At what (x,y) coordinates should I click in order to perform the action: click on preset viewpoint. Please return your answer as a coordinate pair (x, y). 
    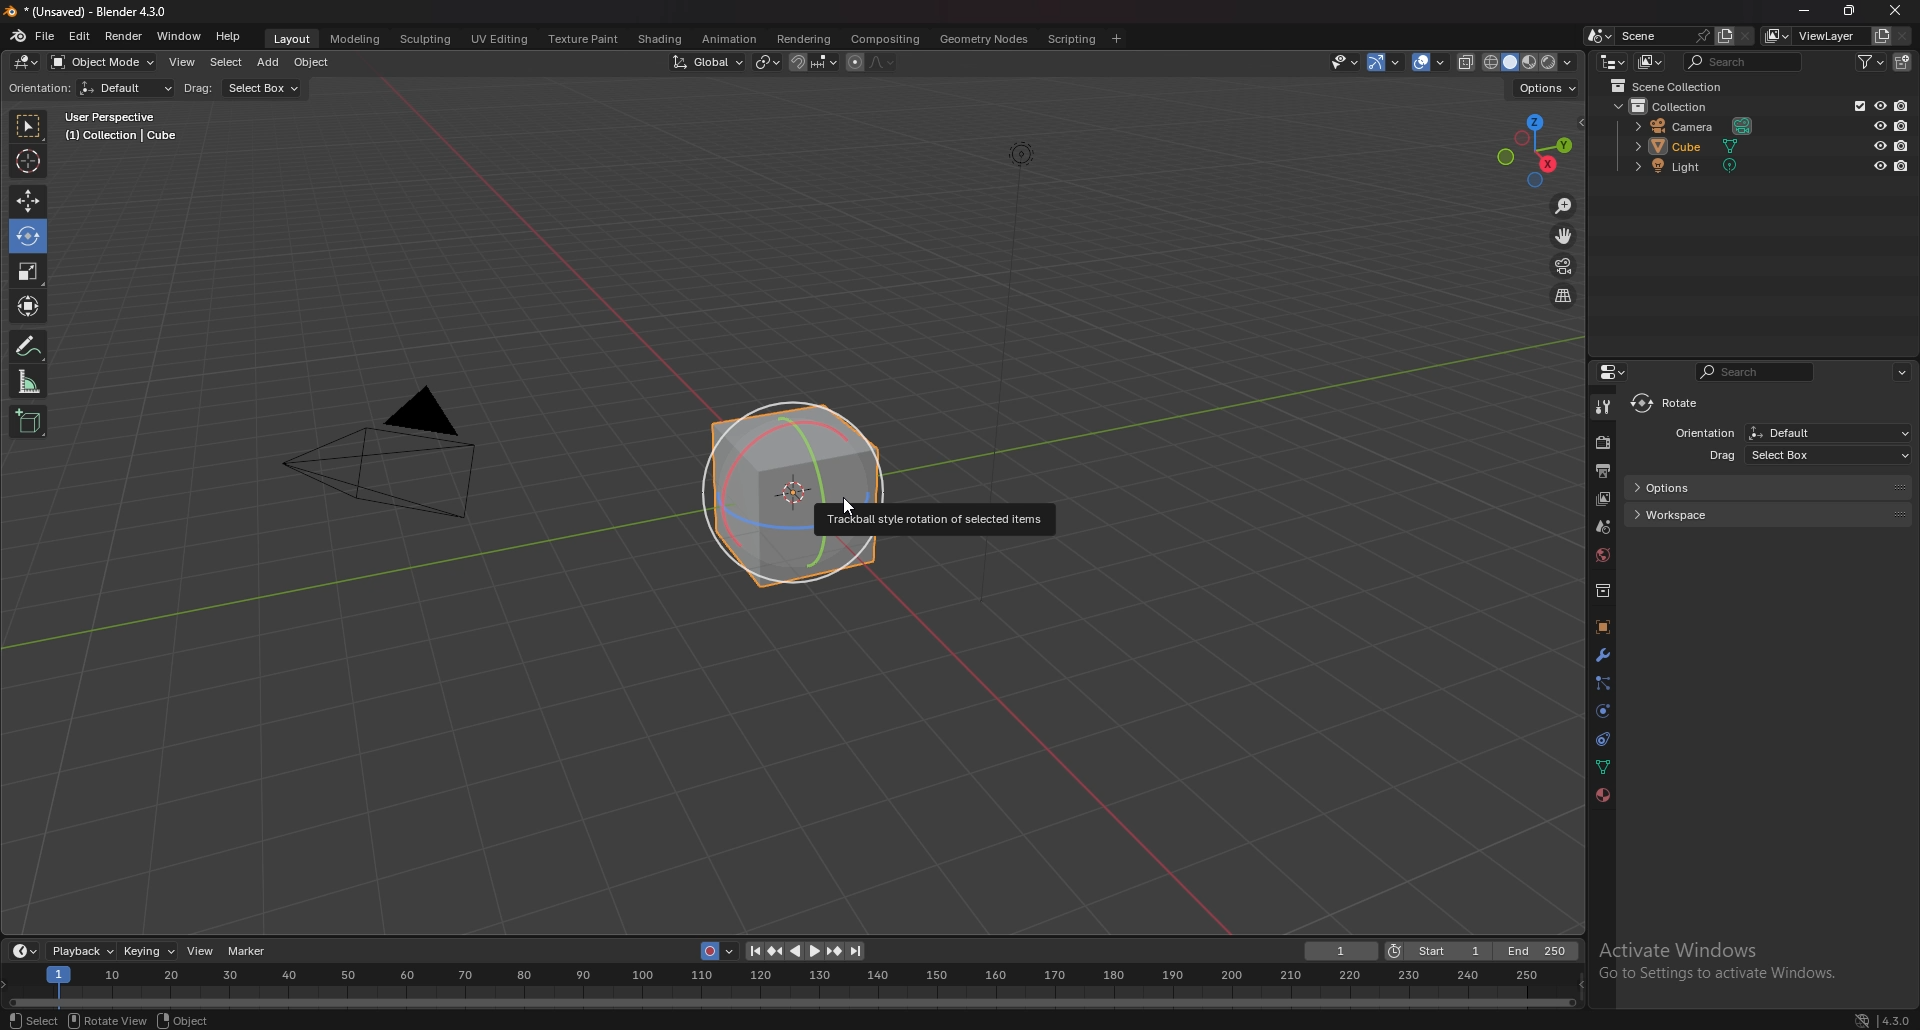
    Looking at the image, I should click on (1538, 149).